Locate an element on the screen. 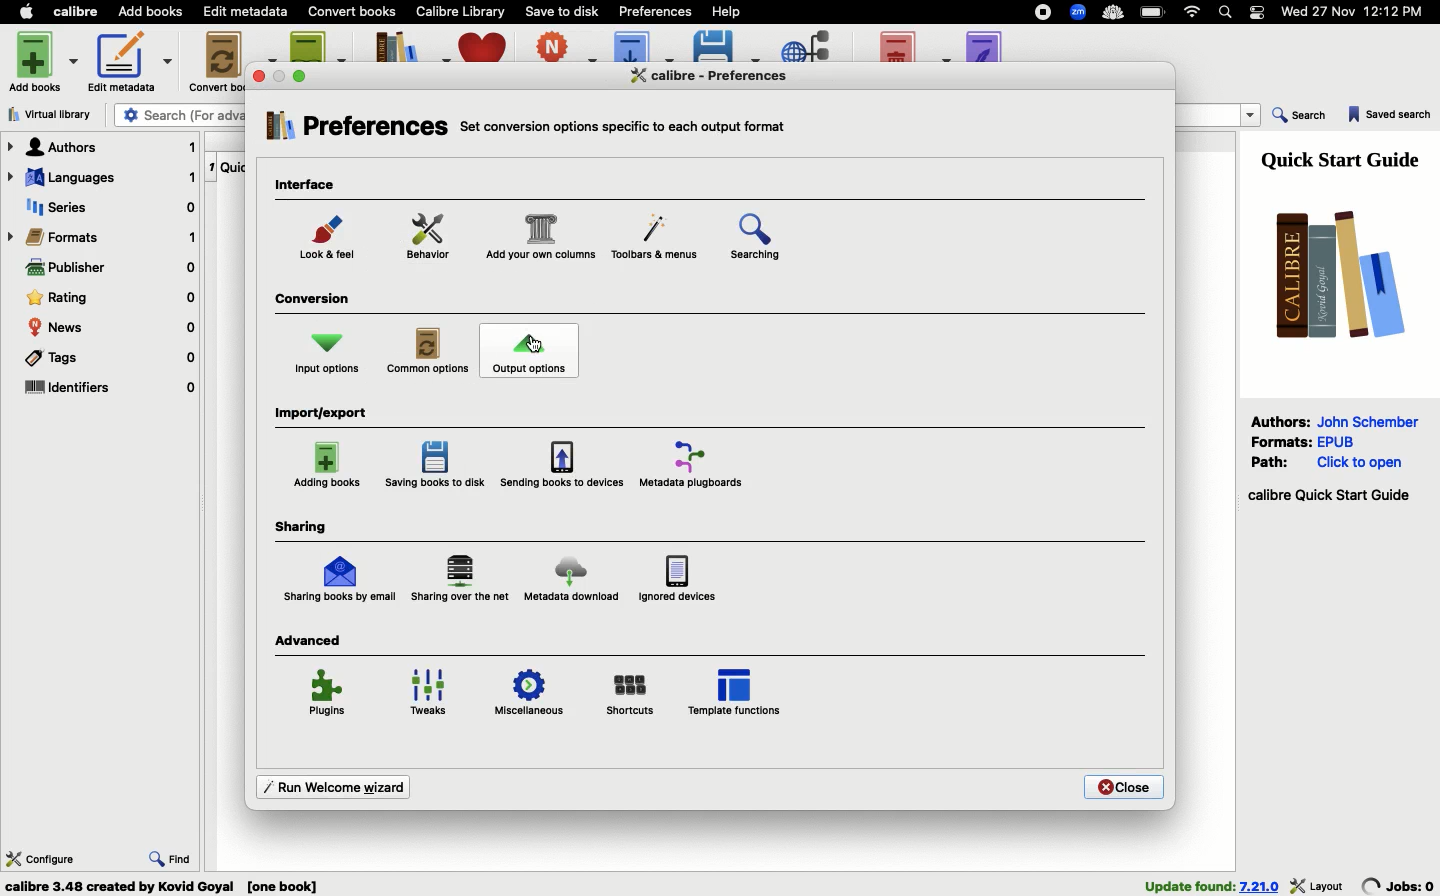 The width and height of the screenshot is (1440, 896). Save to disk is located at coordinates (563, 10).